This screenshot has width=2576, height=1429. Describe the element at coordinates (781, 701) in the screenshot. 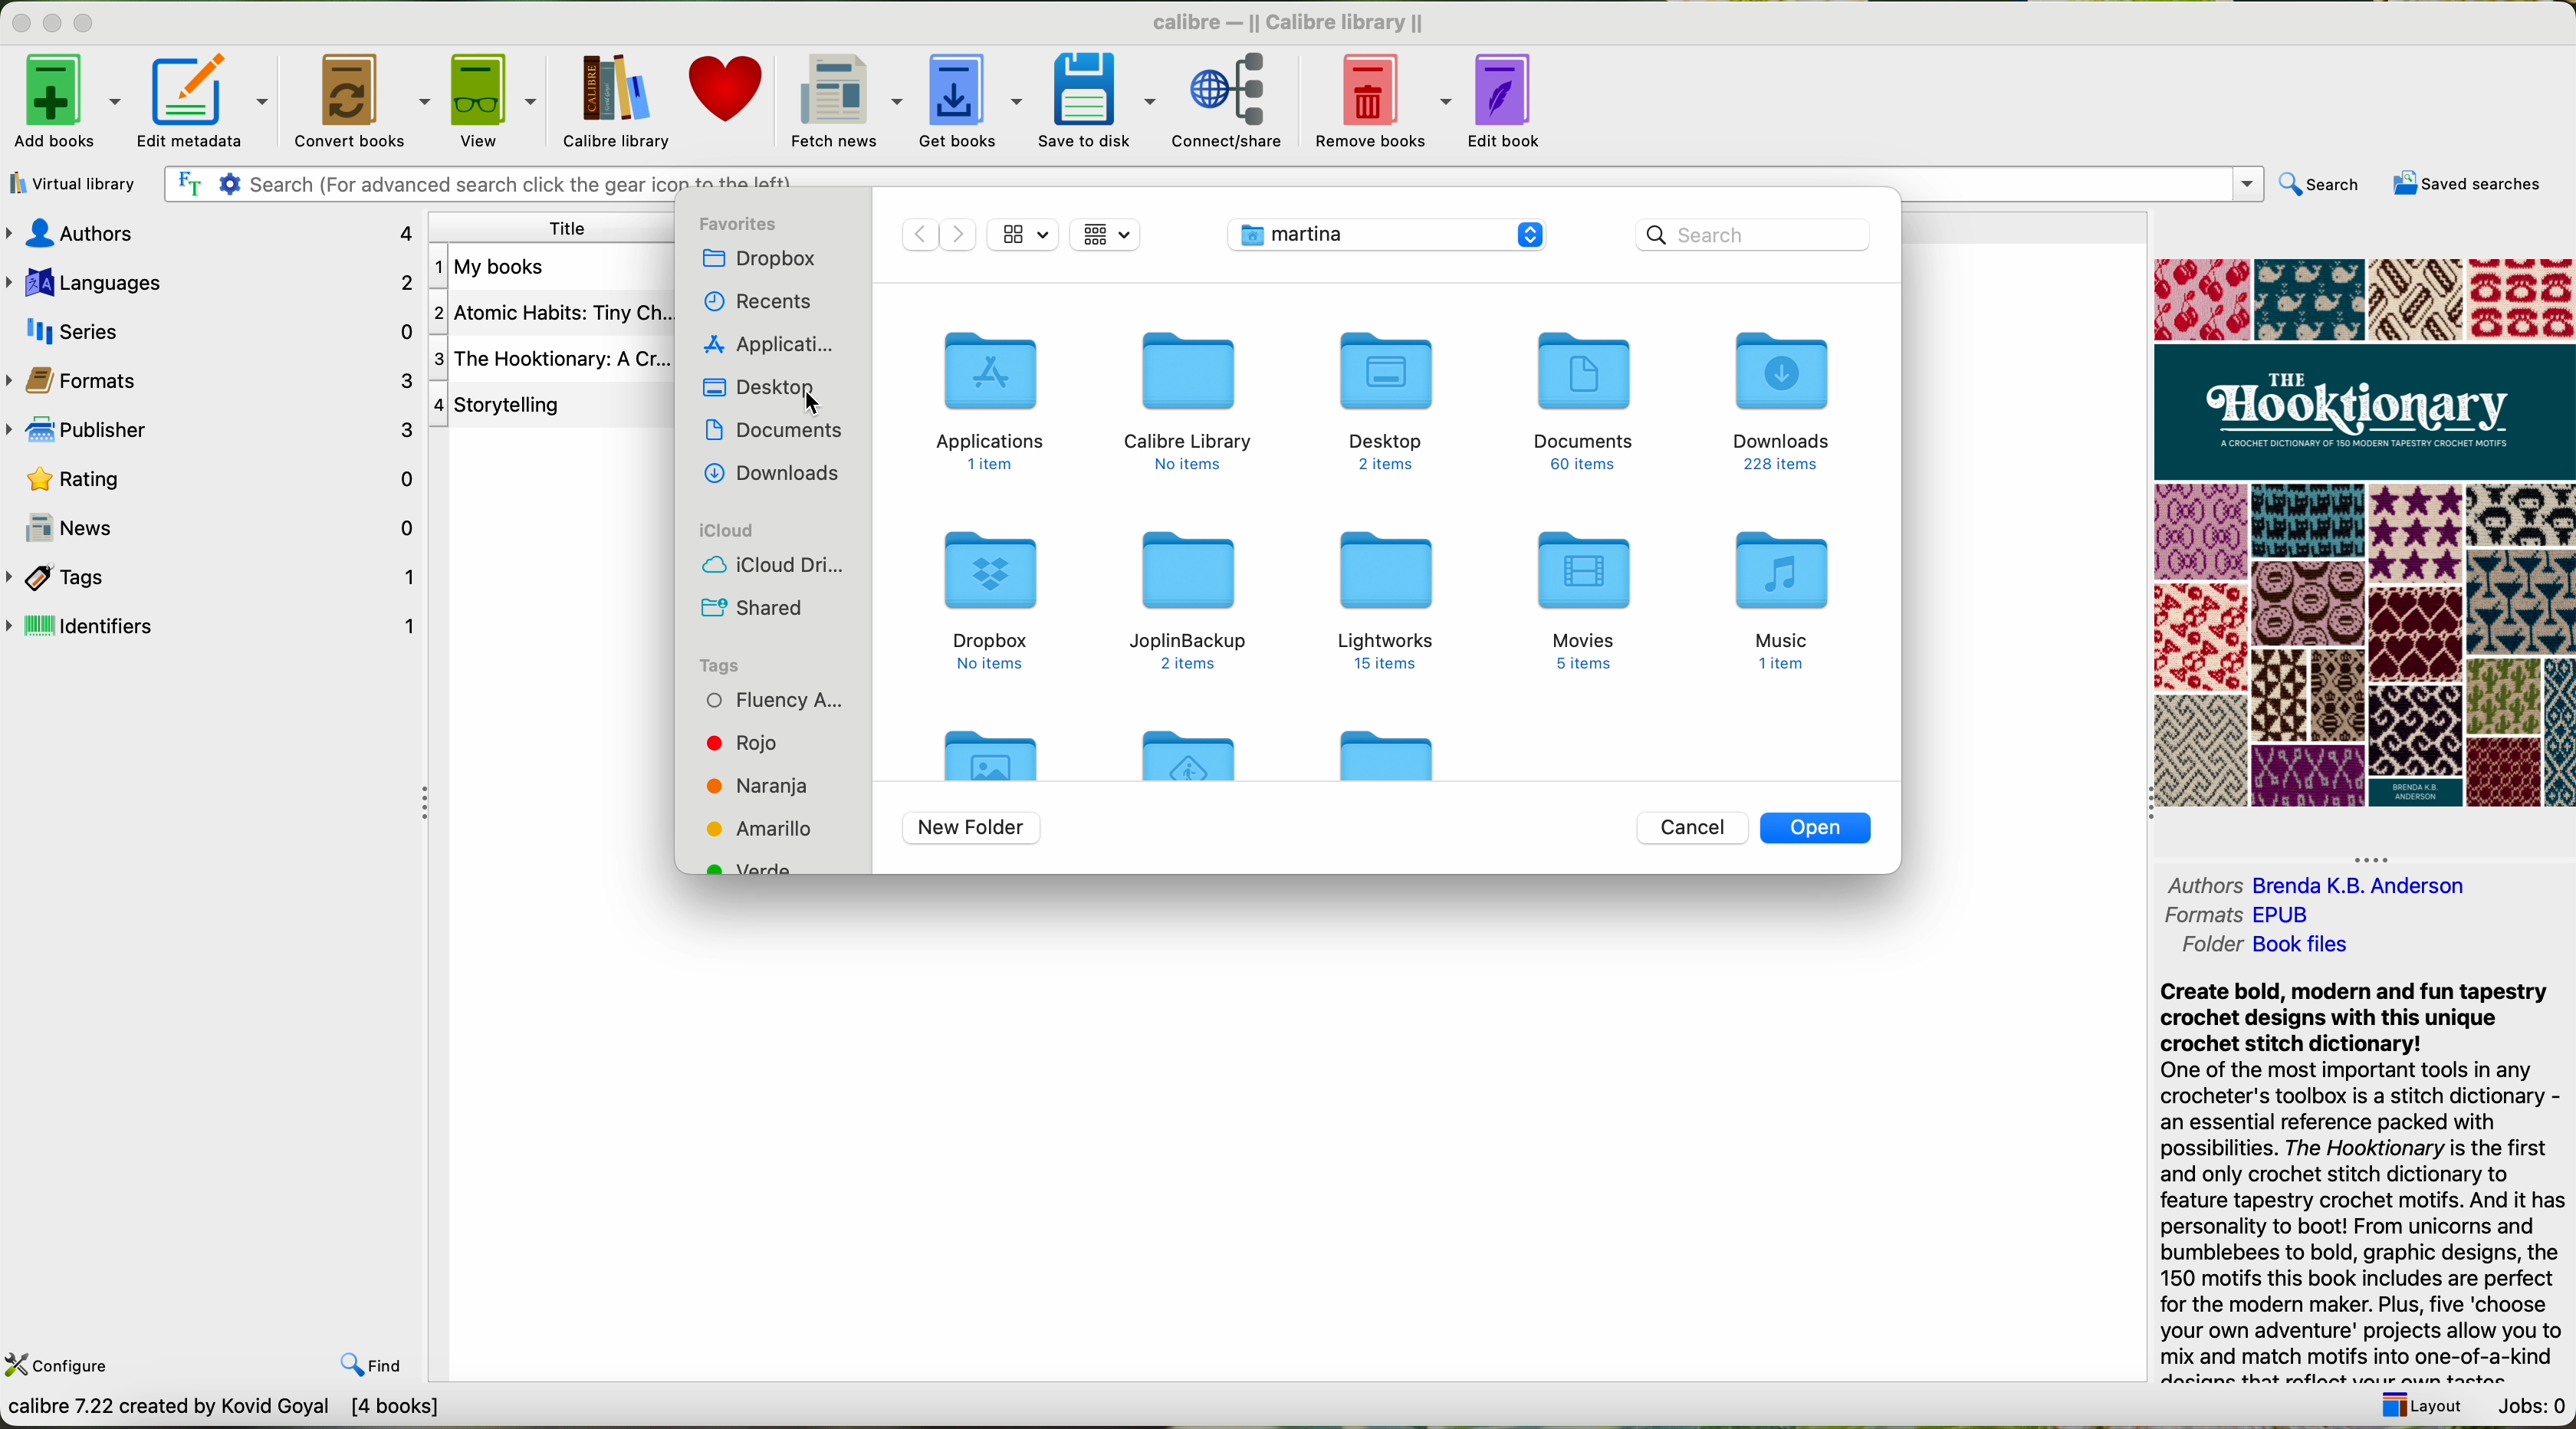

I see `fluency tag` at that location.